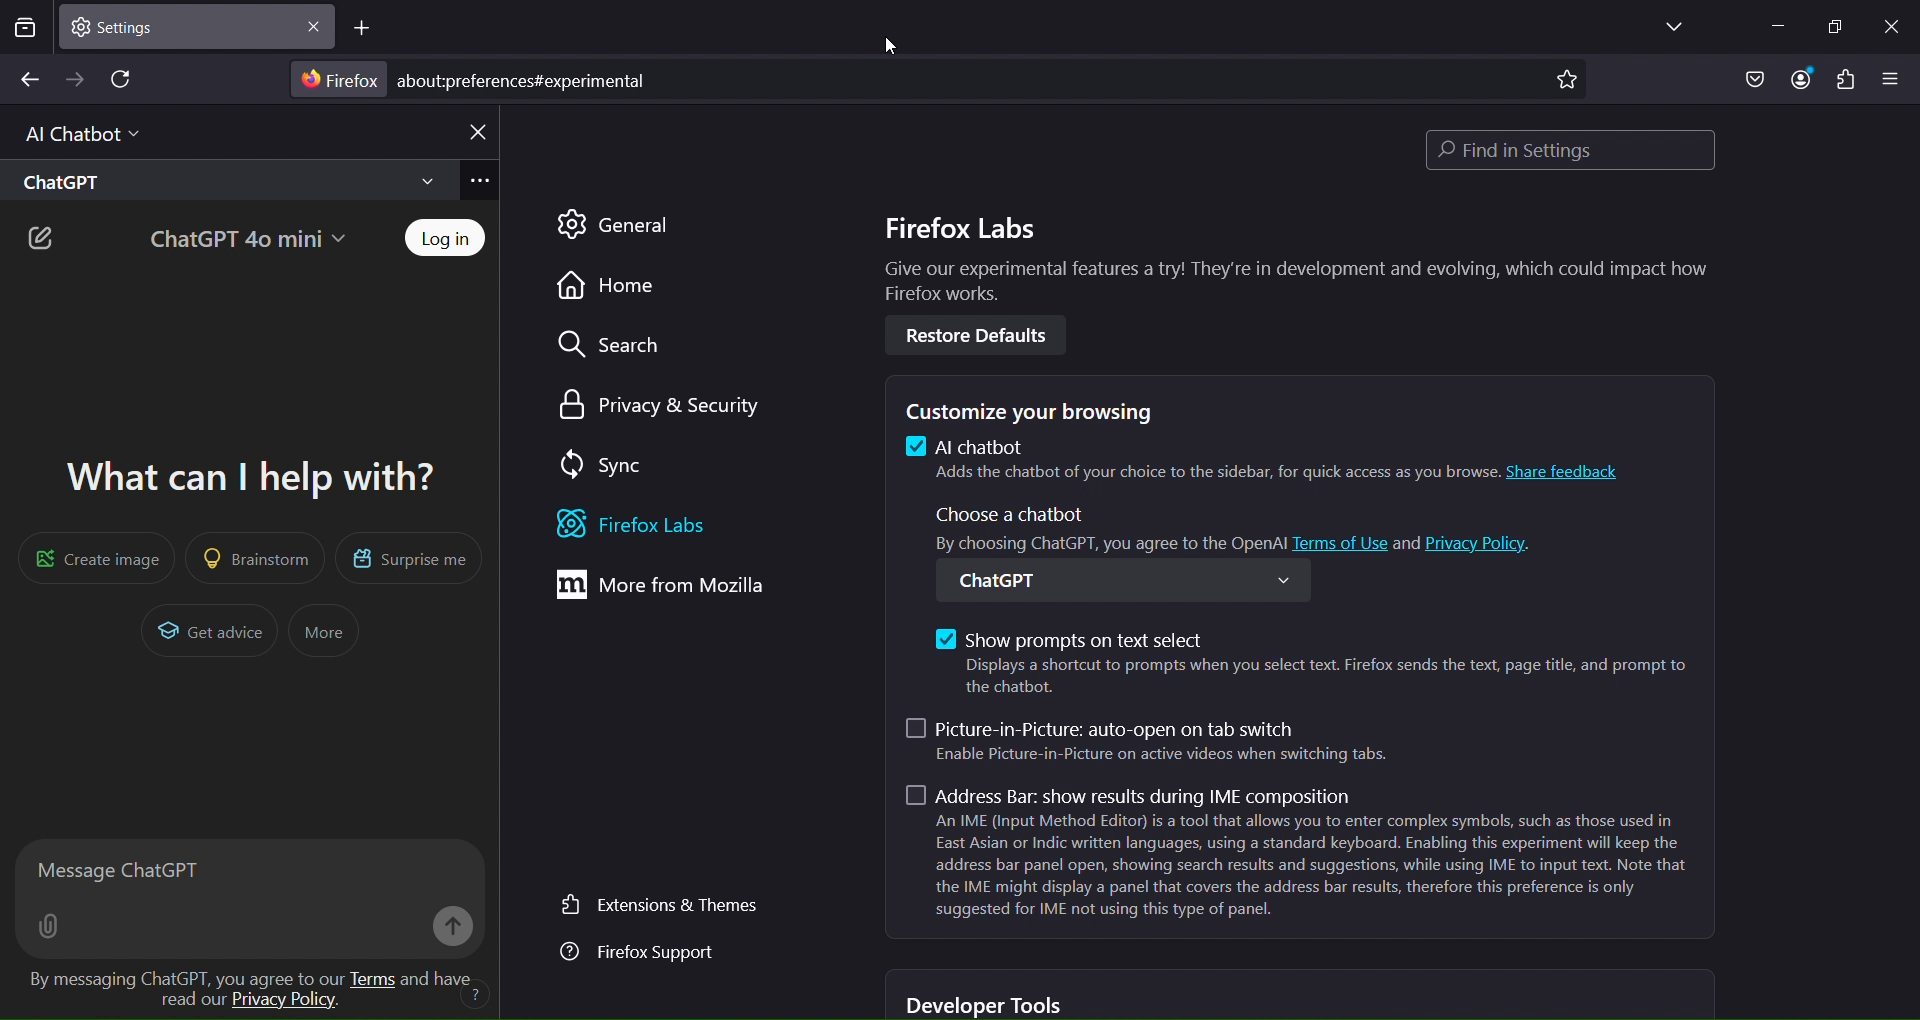  What do you see at coordinates (1667, 28) in the screenshot?
I see `list all tabs` at bounding box center [1667, 28].